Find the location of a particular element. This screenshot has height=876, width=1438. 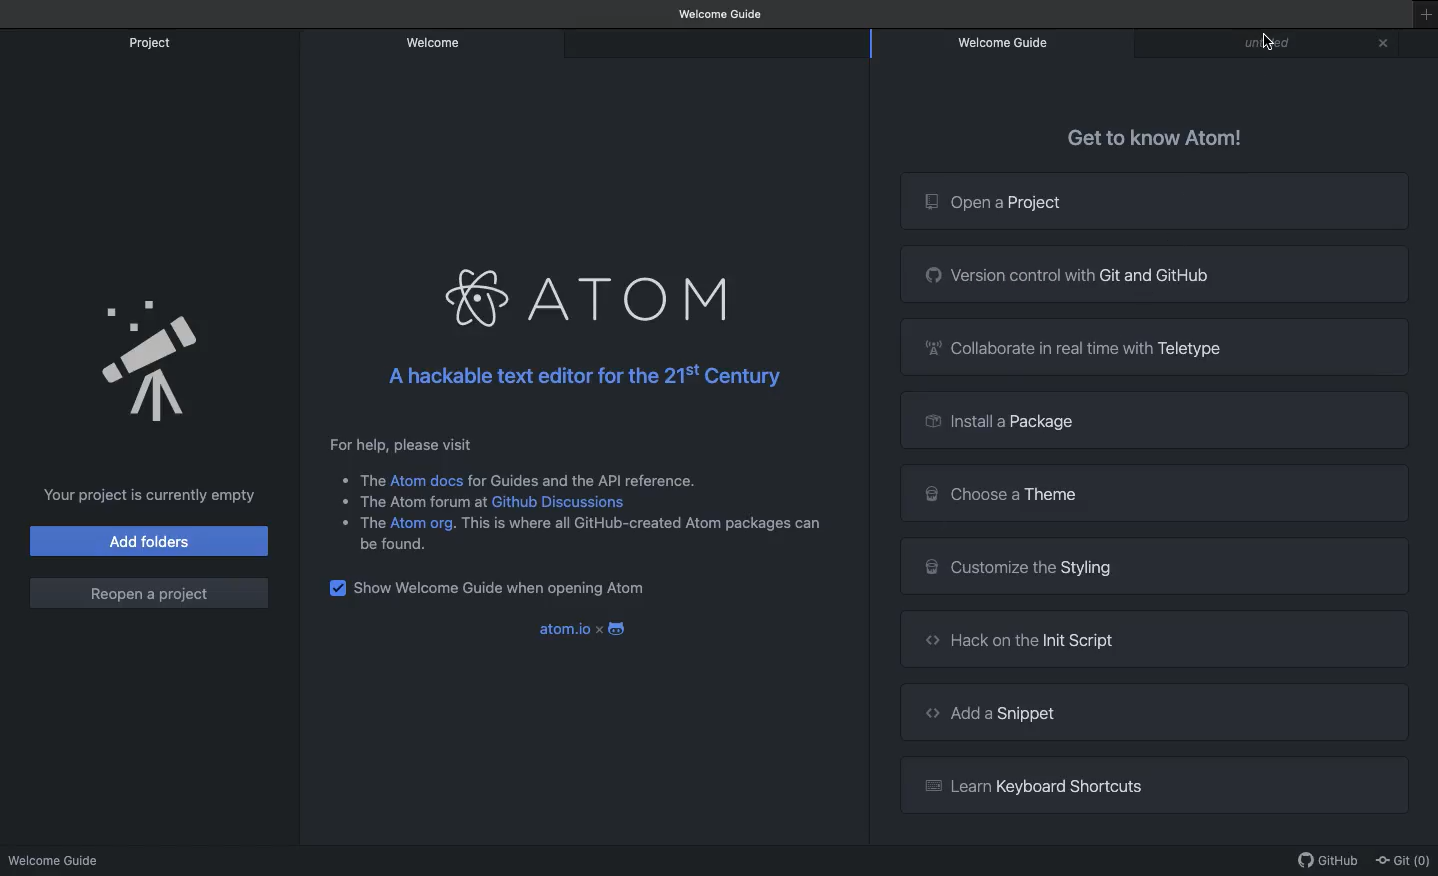

Welcome is located at coordinates (437, 46).